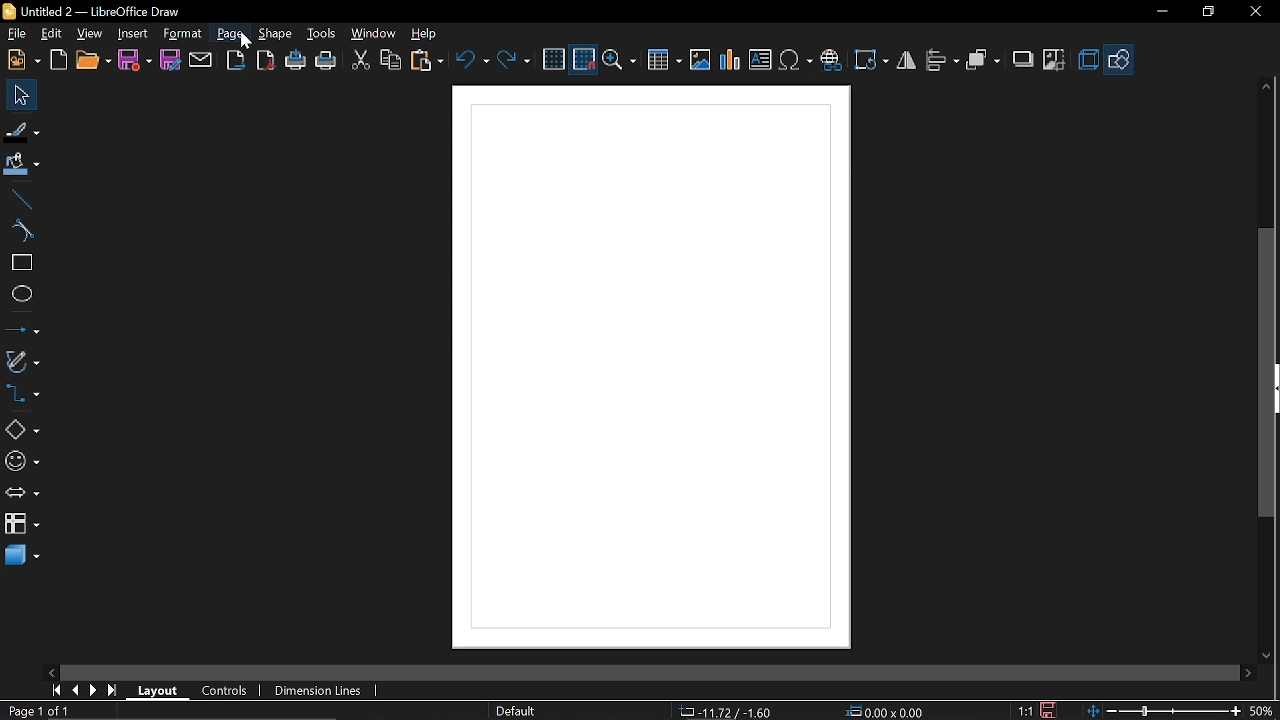 The width and height of the screenshot is (1280, 720). What do you see at coordinates (22, 130) in the screenshot?
I see `Fill line` at bounding box center [22, 130].